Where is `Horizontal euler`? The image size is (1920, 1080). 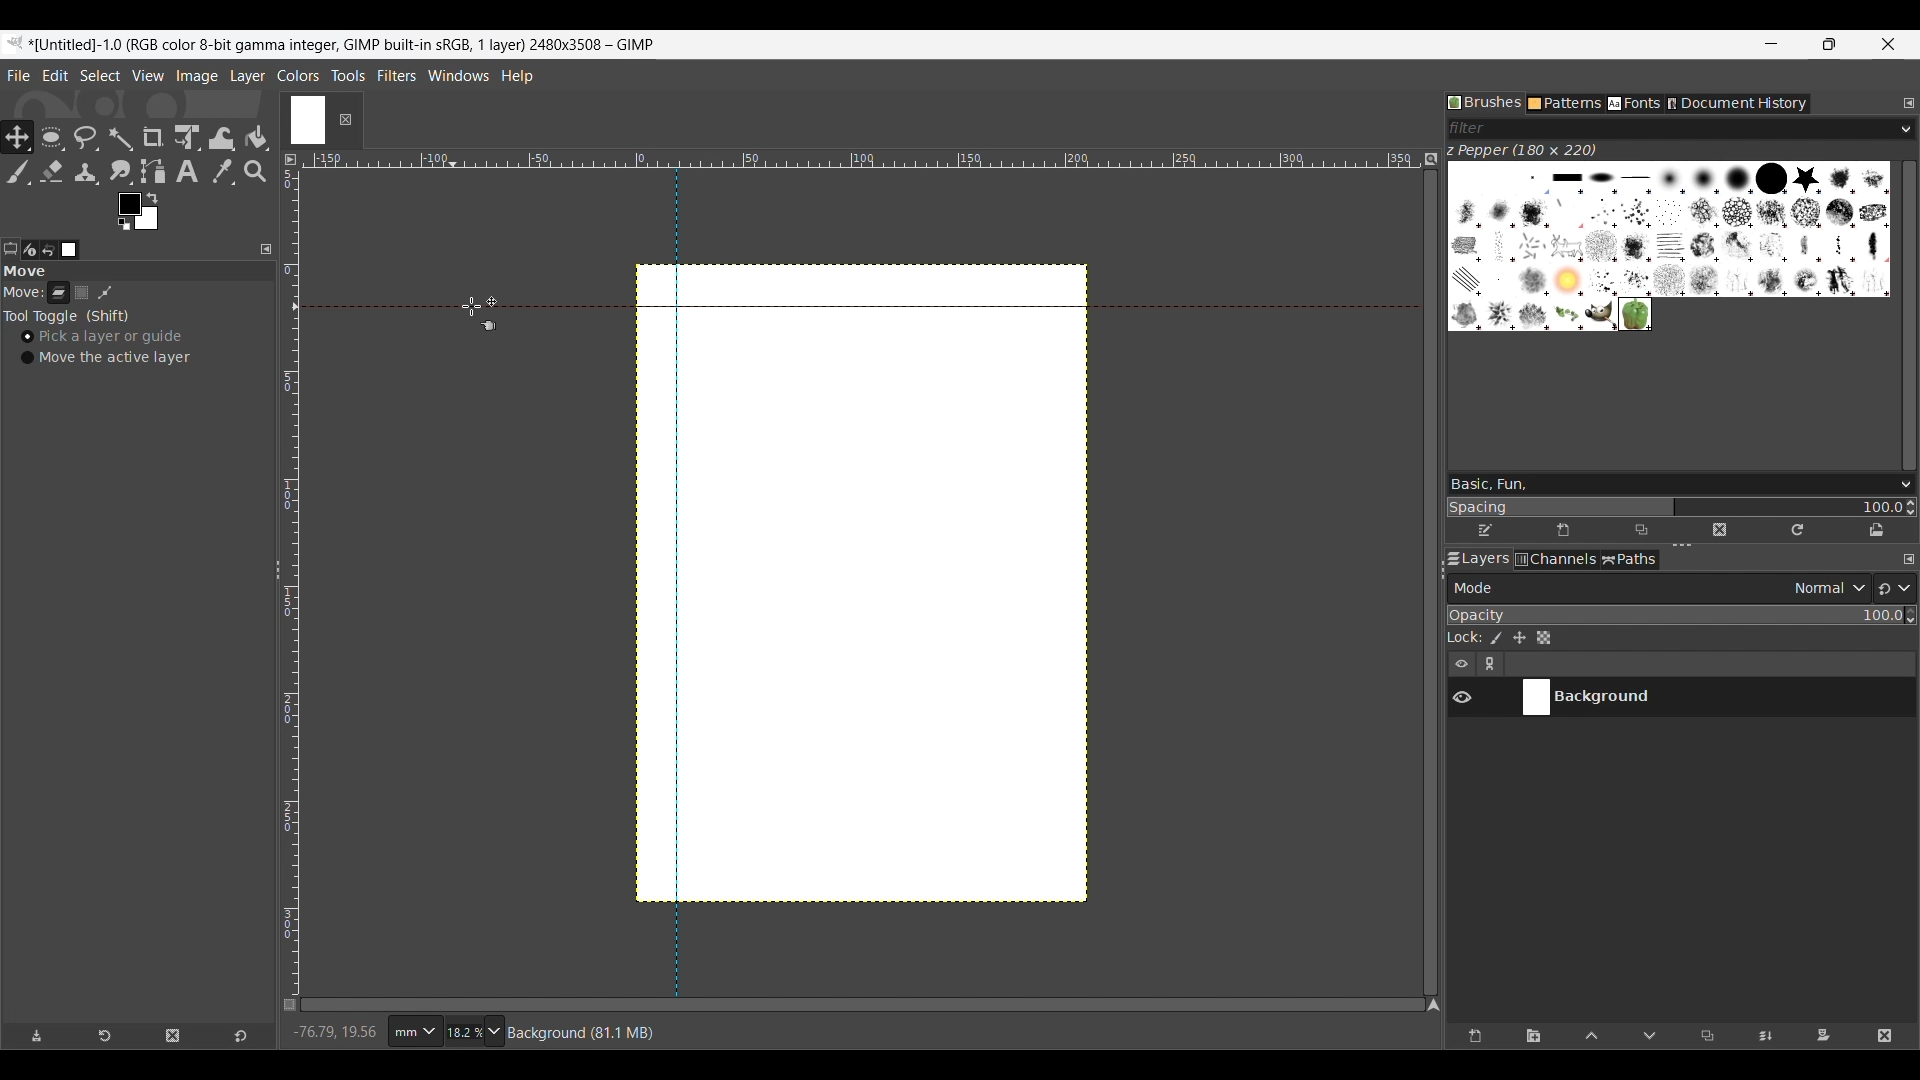 Horizontal euler is located at coordinates (854, 160).